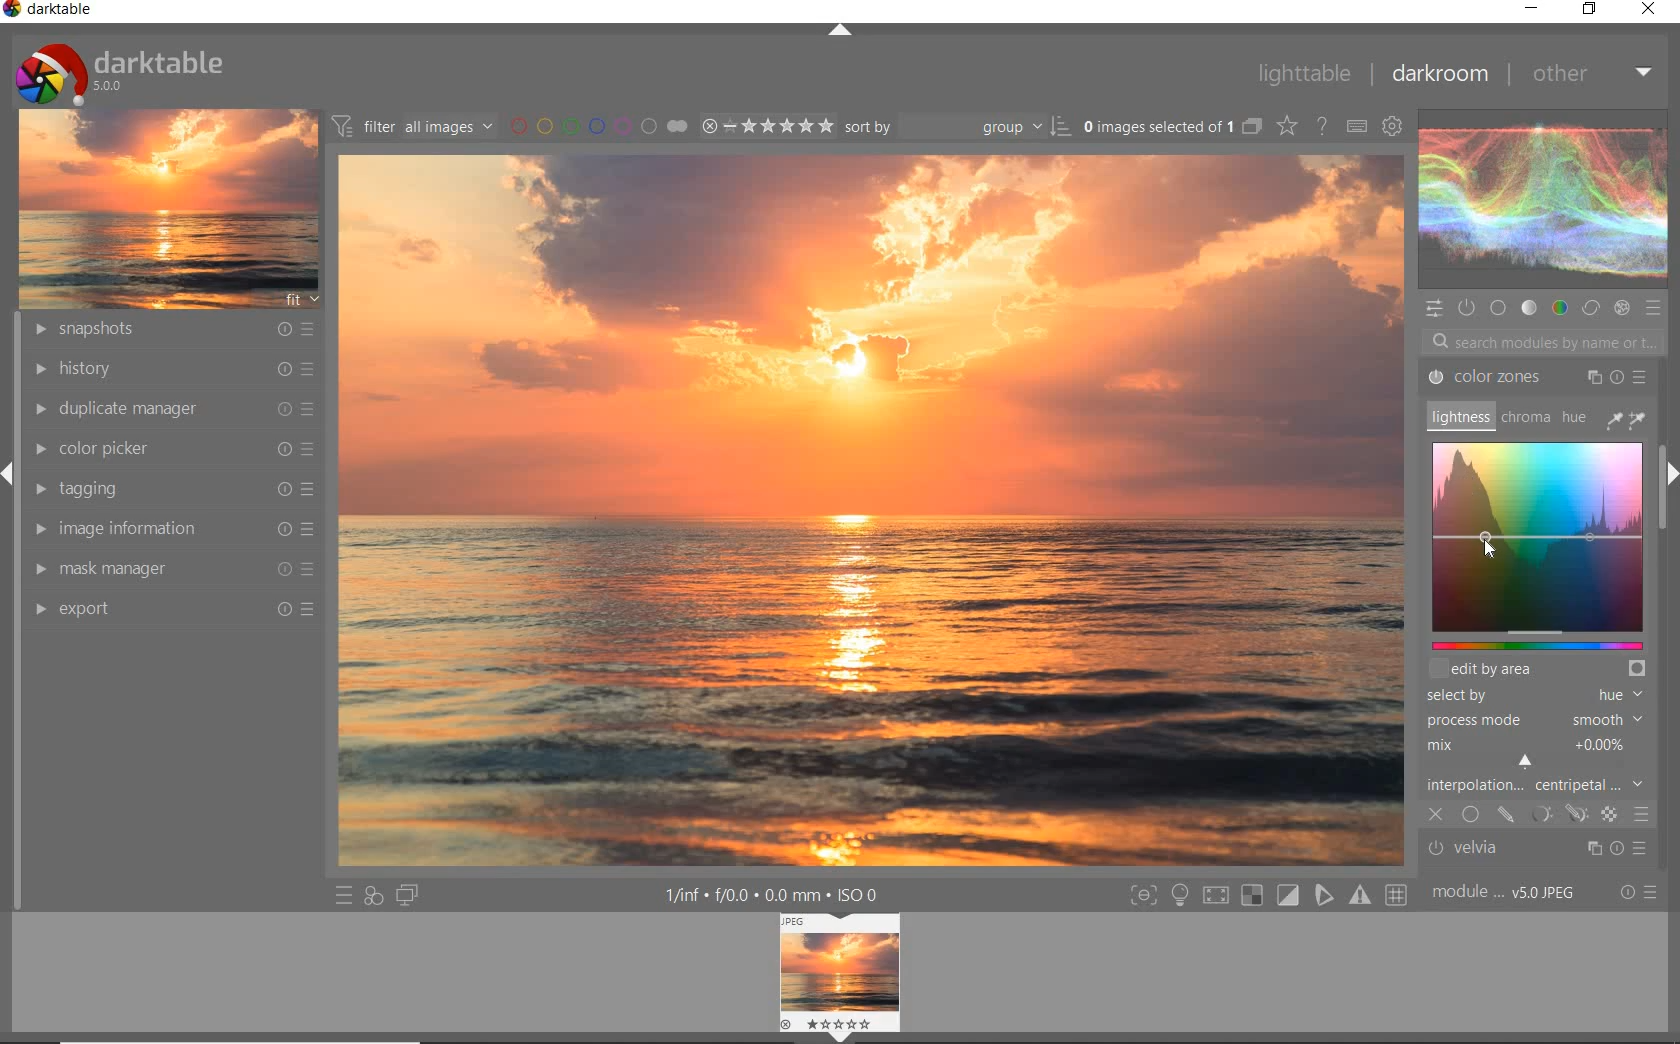 The image size is (1680, 1044). Describe the element at coordinates (341, 896) in the screenshot. I see `QUICK ACCESS TO PRESET` at that location.